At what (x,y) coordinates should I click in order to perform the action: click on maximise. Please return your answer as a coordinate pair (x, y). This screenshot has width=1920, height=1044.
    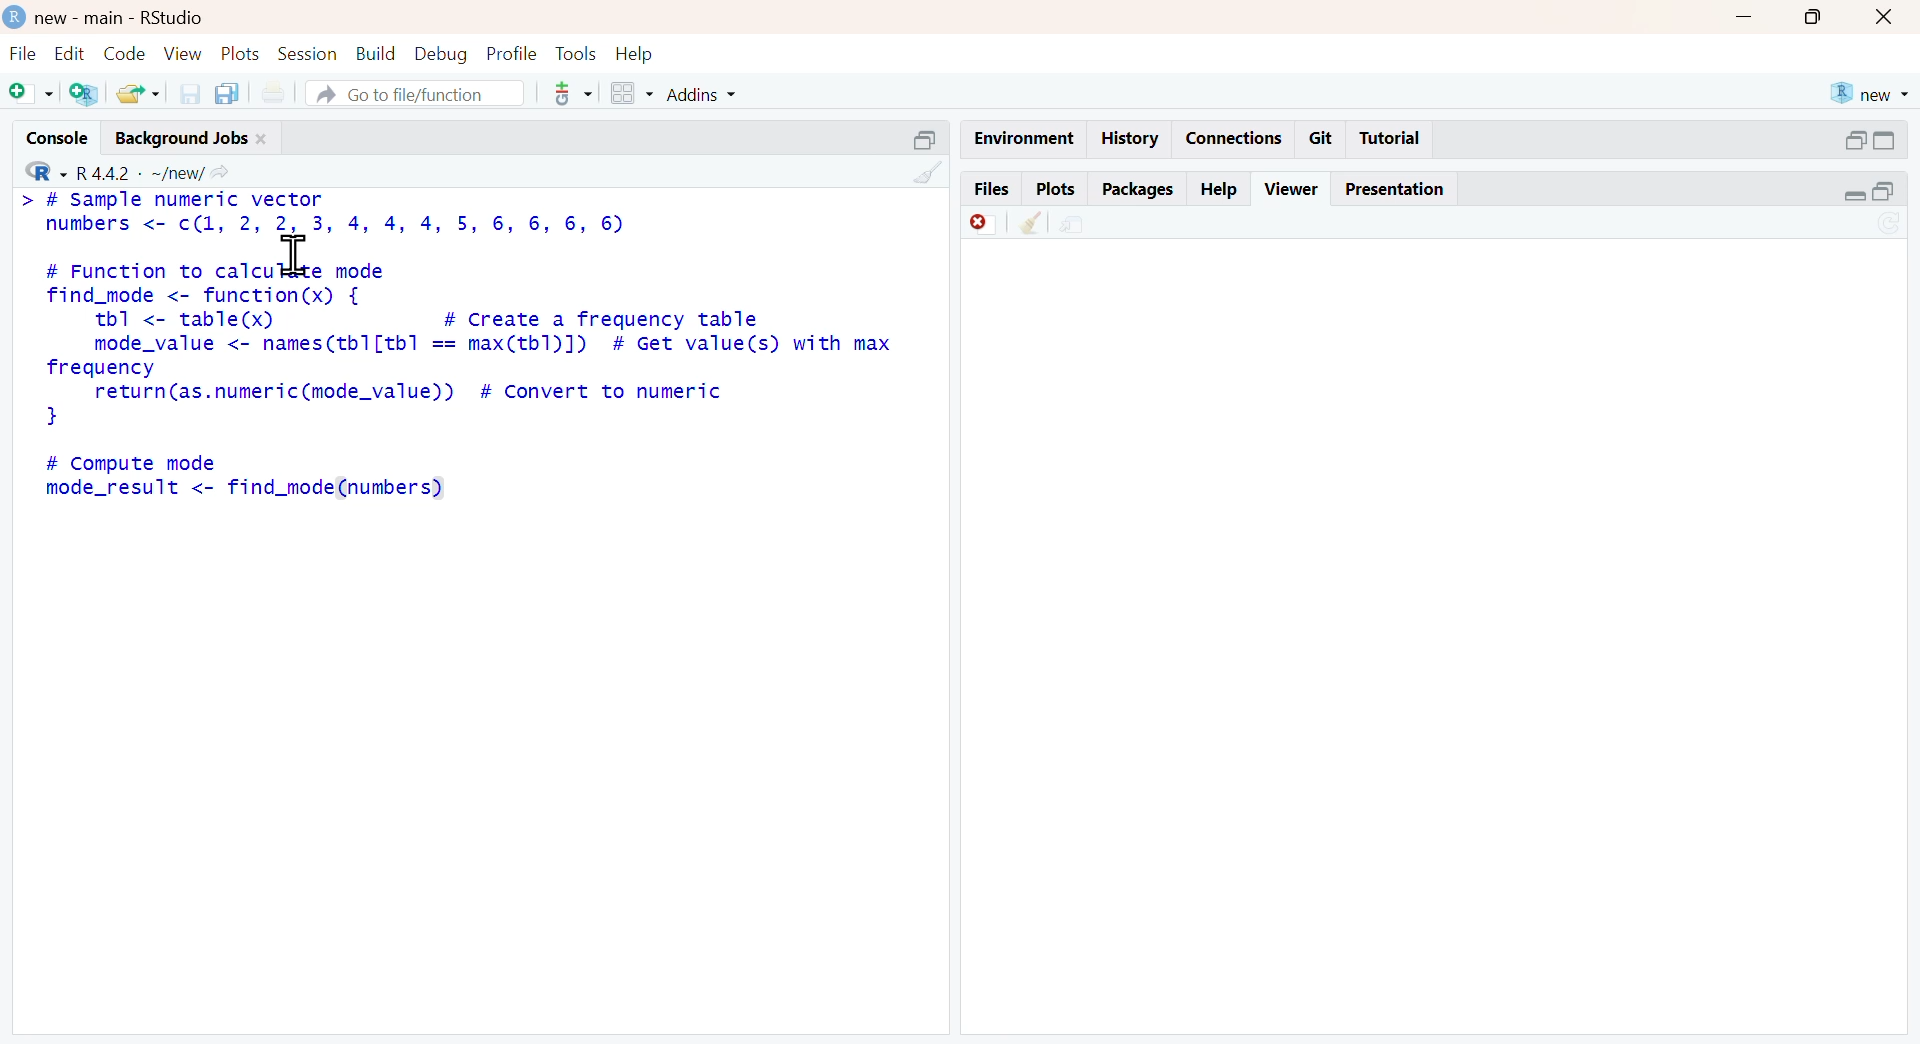
    Looking at the image, I should click on (1811, 17).